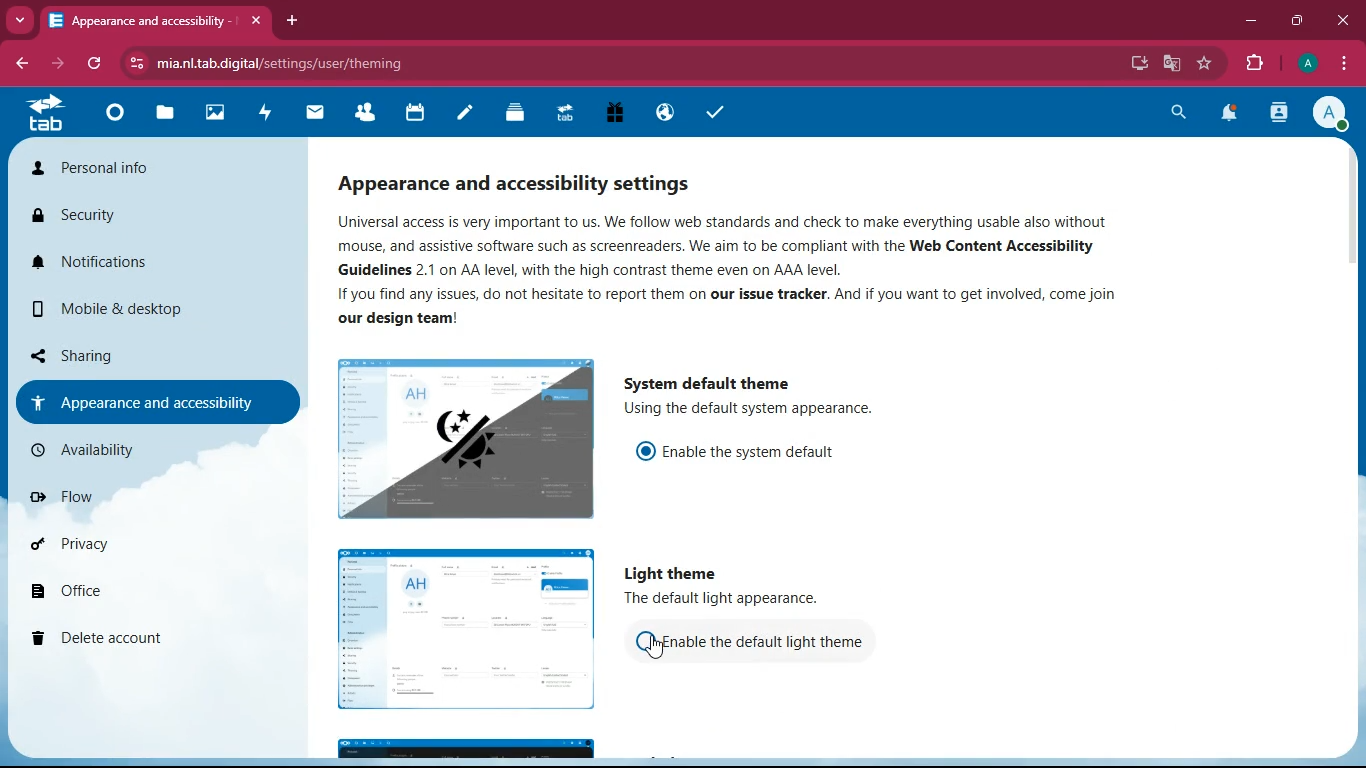 Image resolution: width=1366 pixels, height=768 pixels. What do you see at coordinates (469, 441) in the screenshot?
I see `image` at bounding box center [469, 441].